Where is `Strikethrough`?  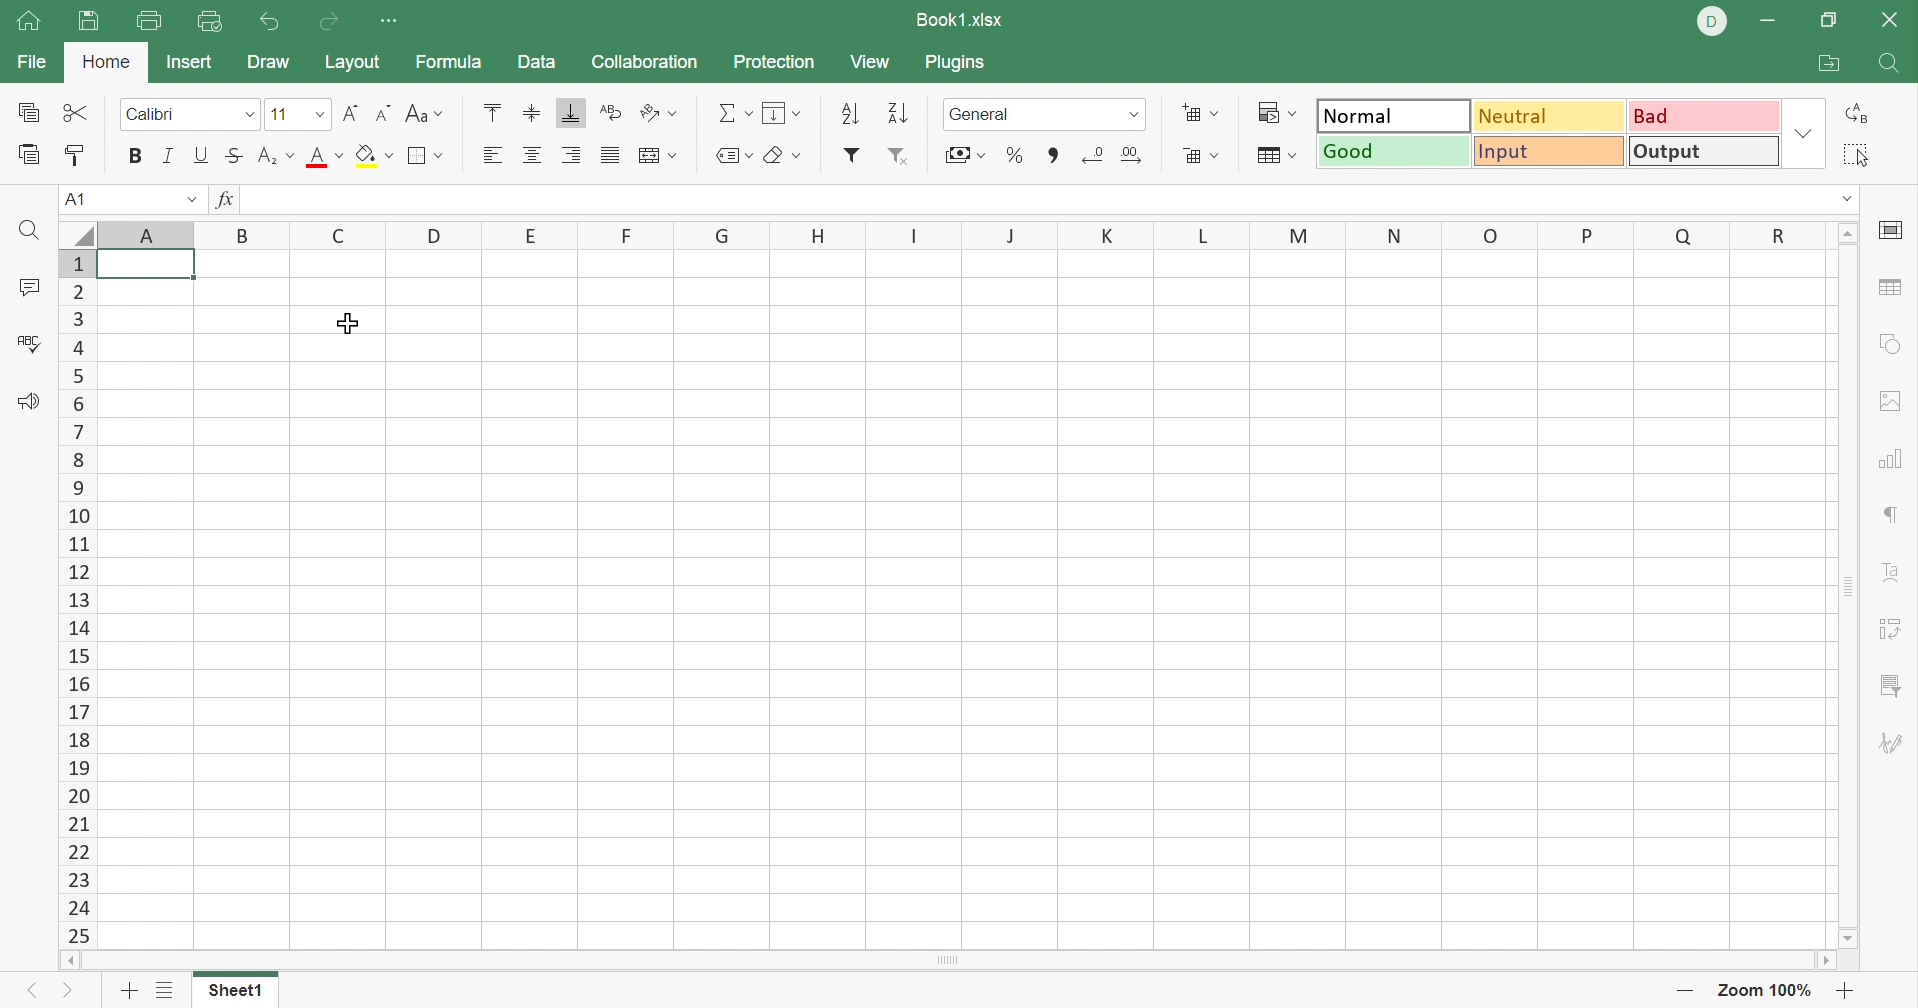 Strikethrough is located at coordinates (233, 157).